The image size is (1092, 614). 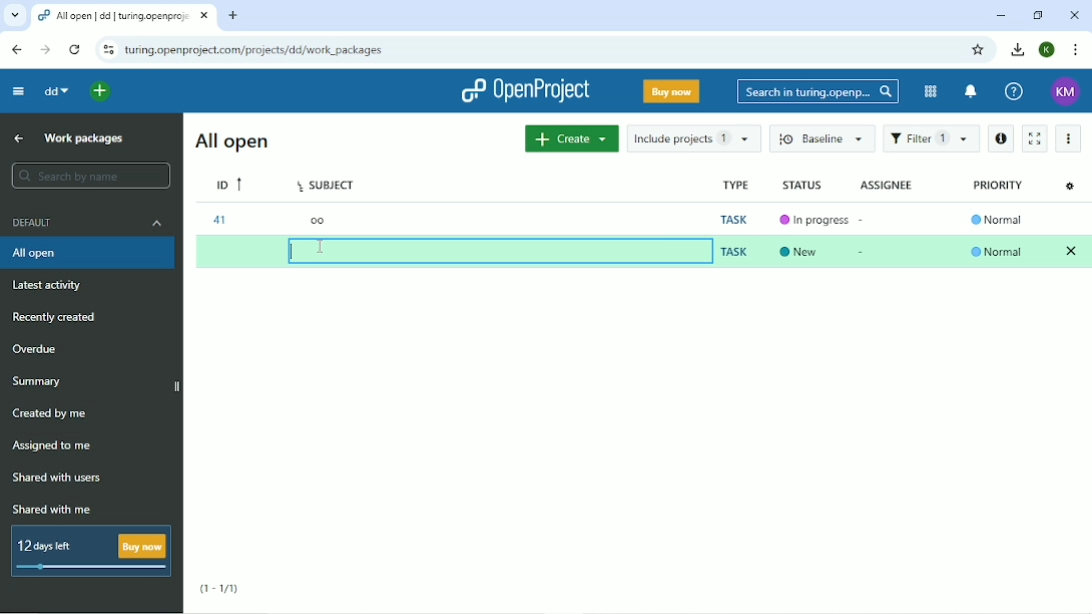 What do you see at coordinates (222, 585) in the screenshot?
I see `(1-1/1)` at bounding box center [222, 585].